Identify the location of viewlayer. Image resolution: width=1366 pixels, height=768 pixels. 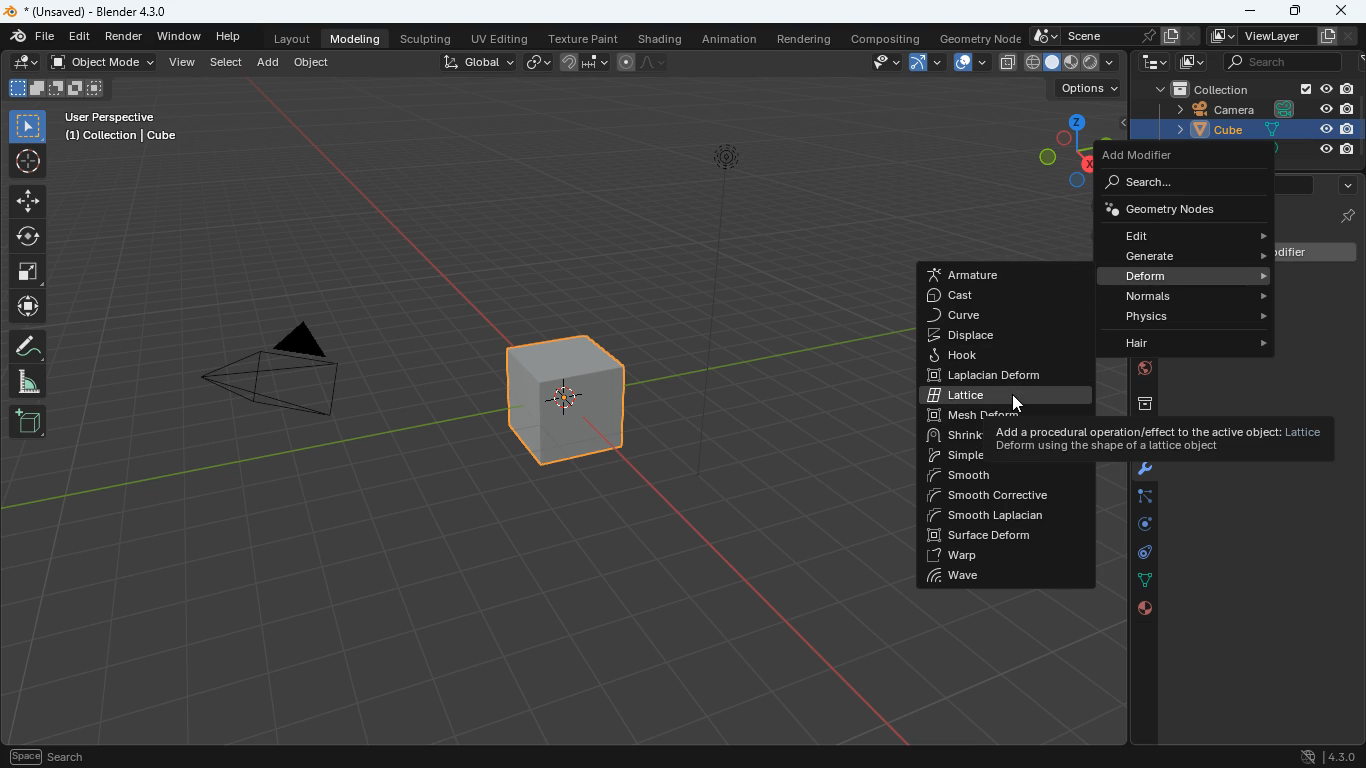
(1285, 35).